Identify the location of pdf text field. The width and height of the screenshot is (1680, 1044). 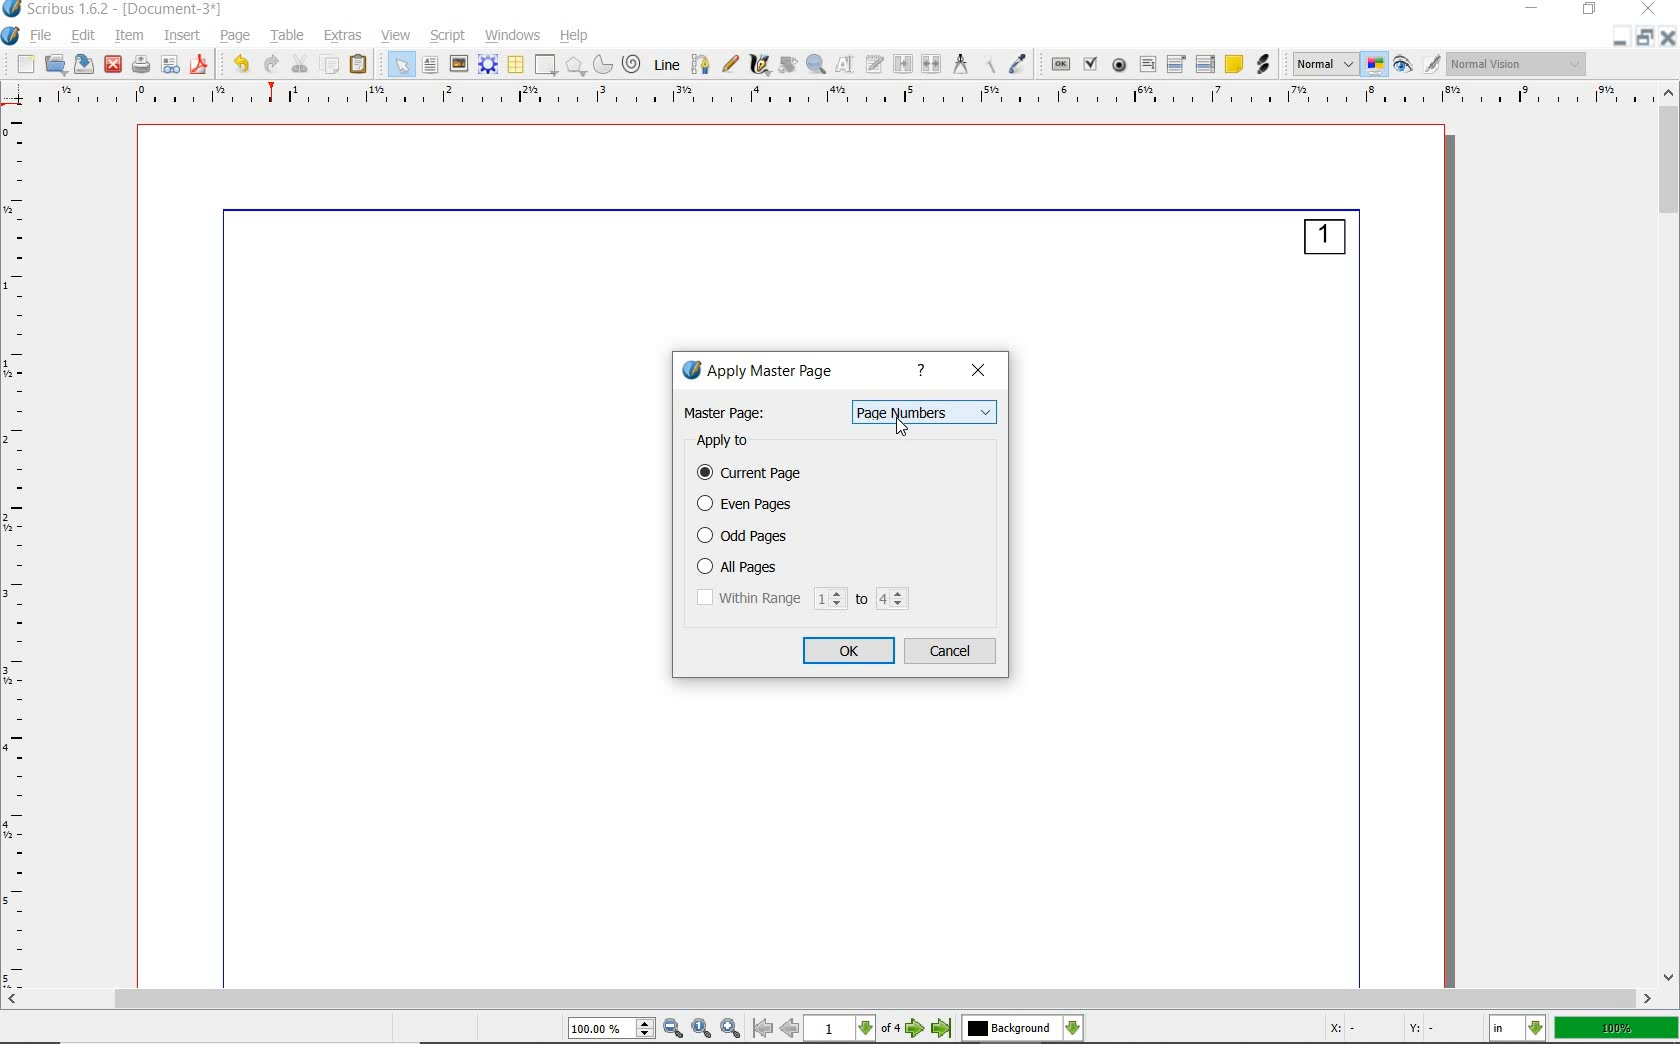
(1146, 63).